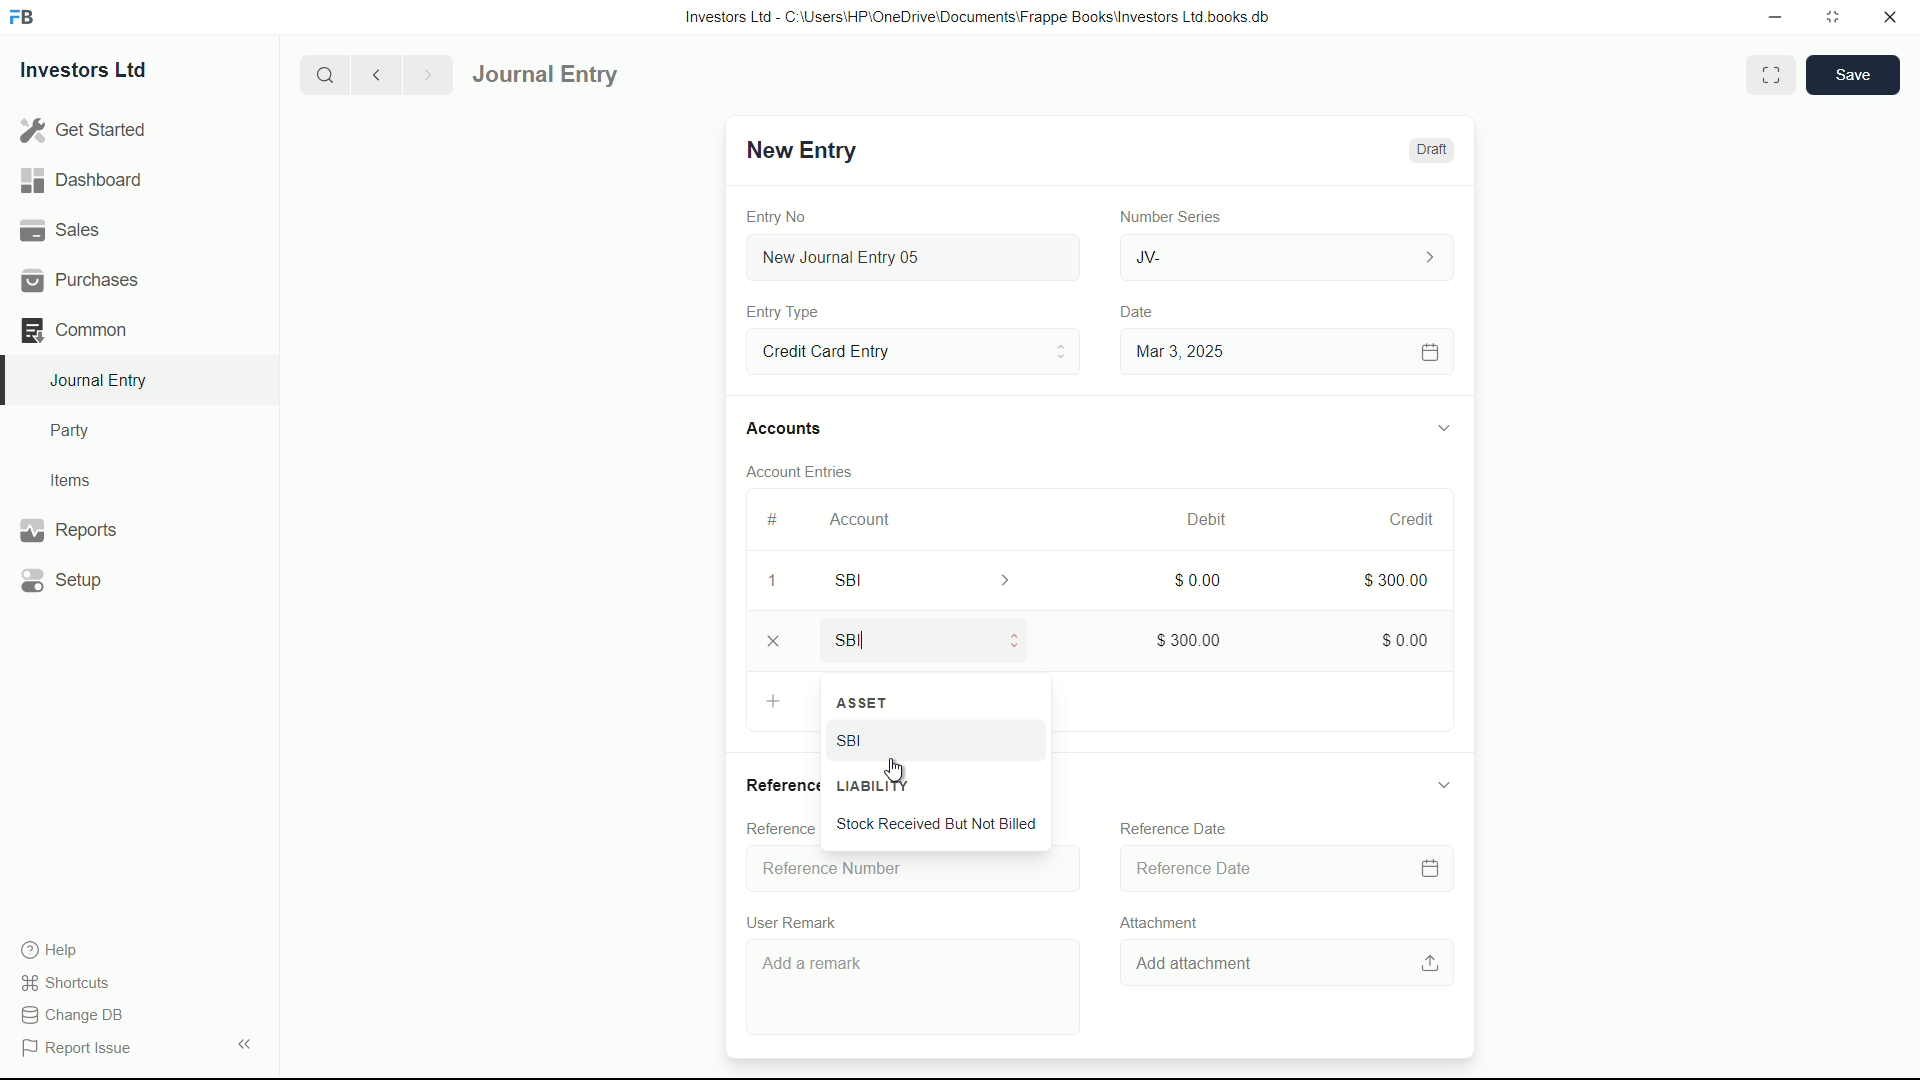 The image size is (1920, 1080). What do you see at coordinates (771, 584) in the screenshot?
I see `1` at bounding box center [771, 584].